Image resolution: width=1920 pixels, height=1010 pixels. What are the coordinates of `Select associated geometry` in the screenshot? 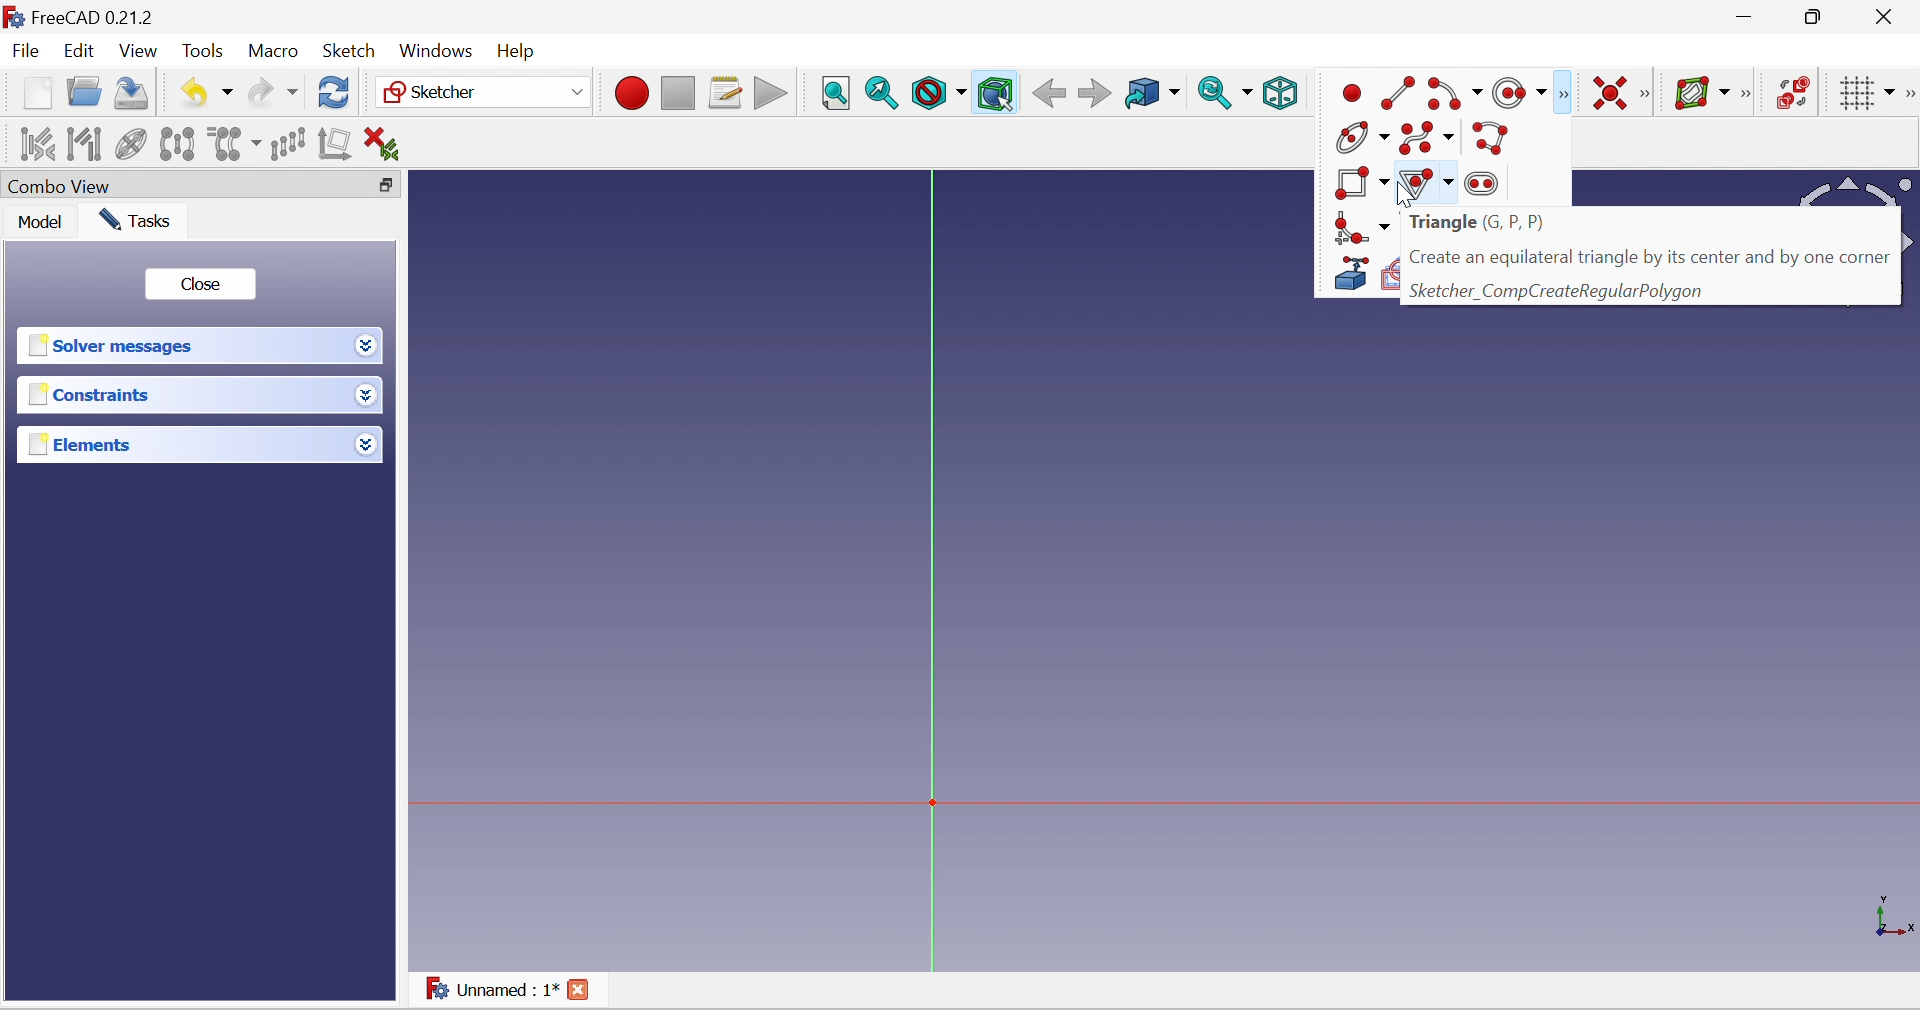 It's located at (84, 143).